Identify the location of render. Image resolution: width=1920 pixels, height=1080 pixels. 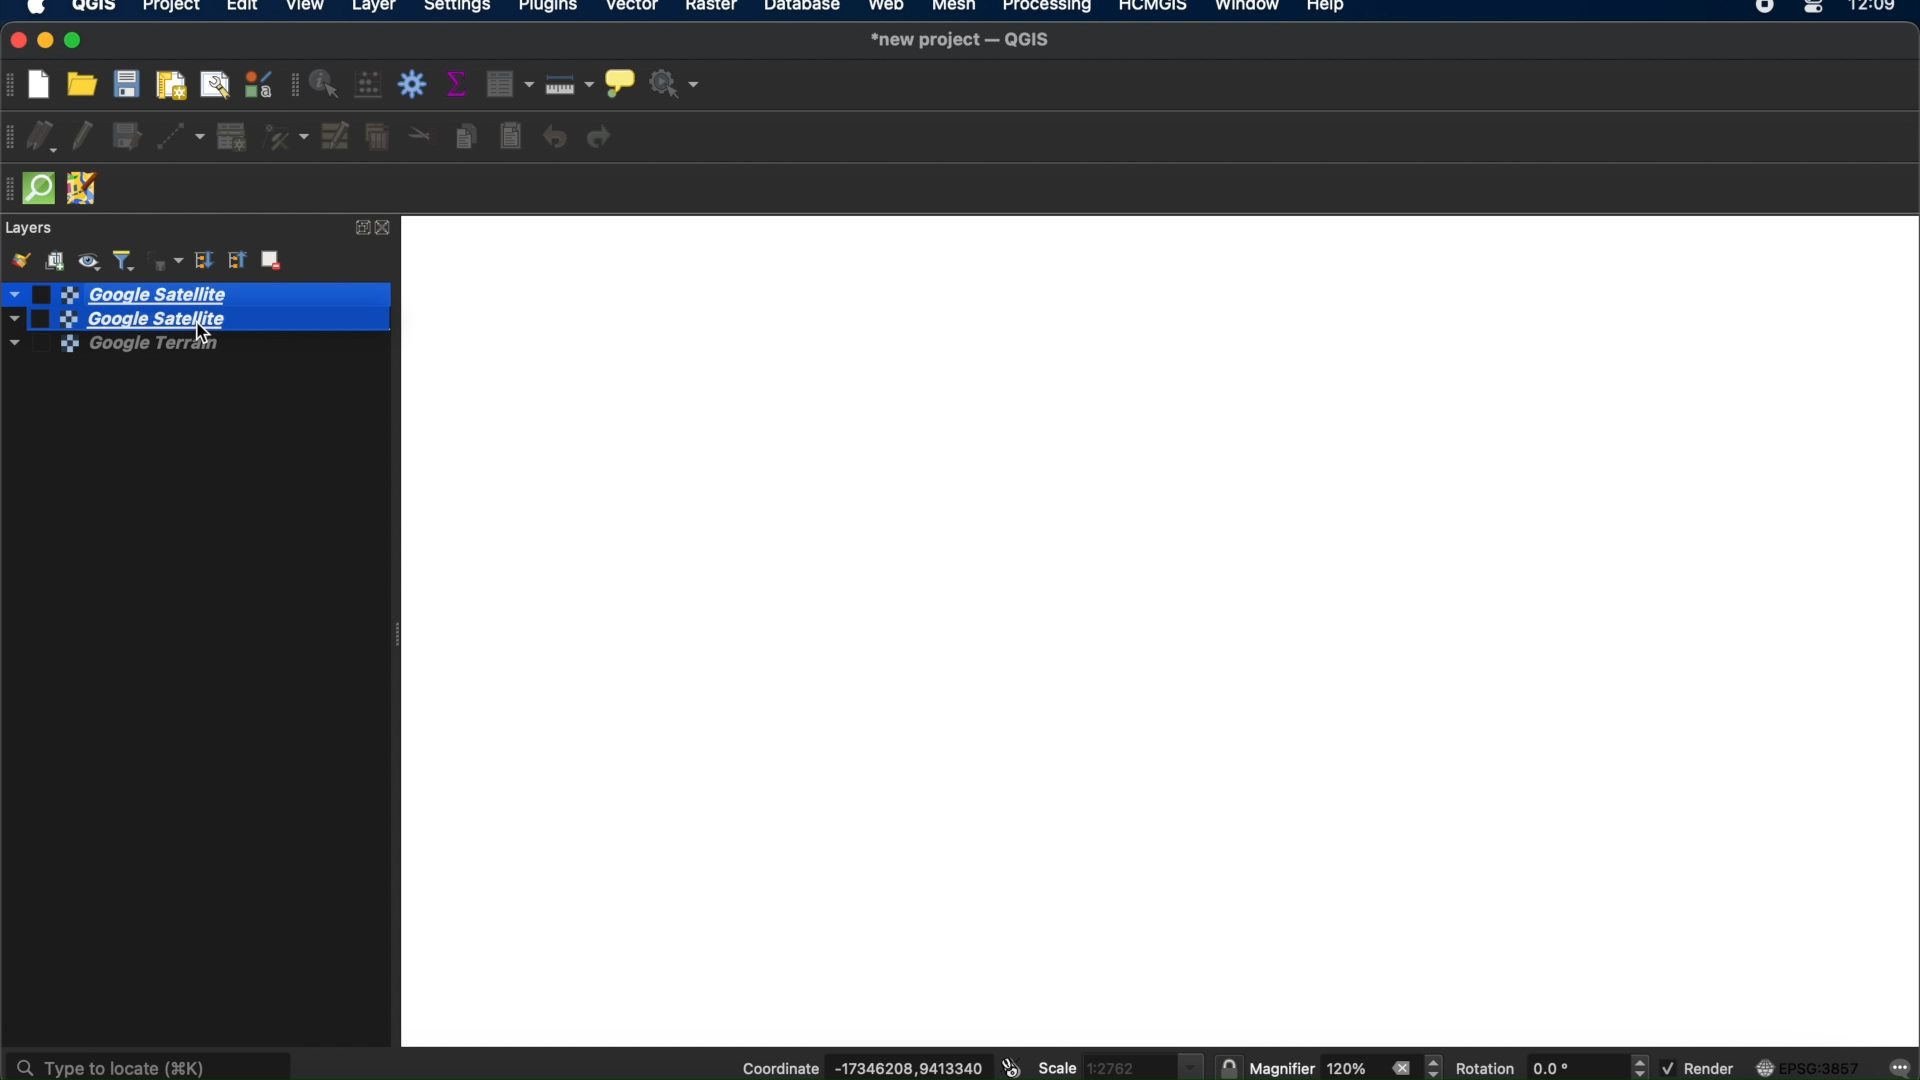
(1697, 1068).